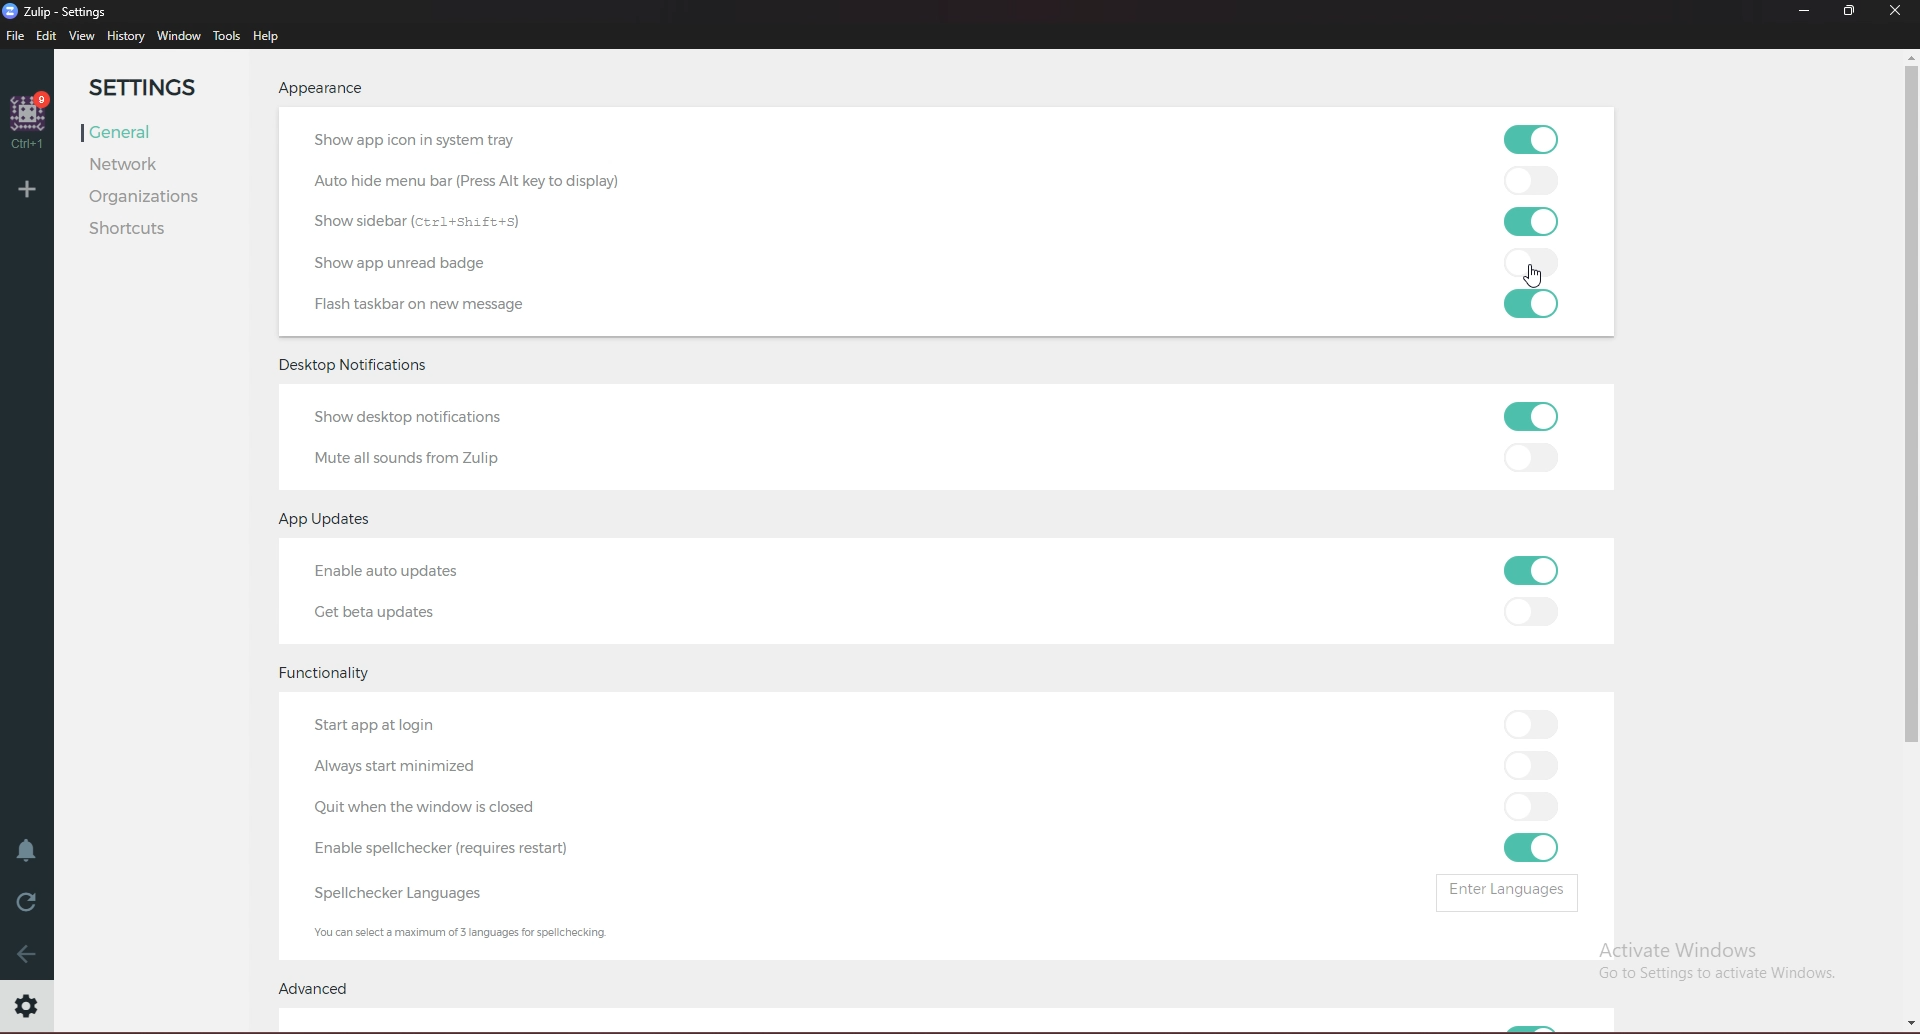 The height and width of the screenshot is (1034, 1920). Describe the element at coordinates (488, 183) in the screenshot. I see `autohide menu bar` at that location.